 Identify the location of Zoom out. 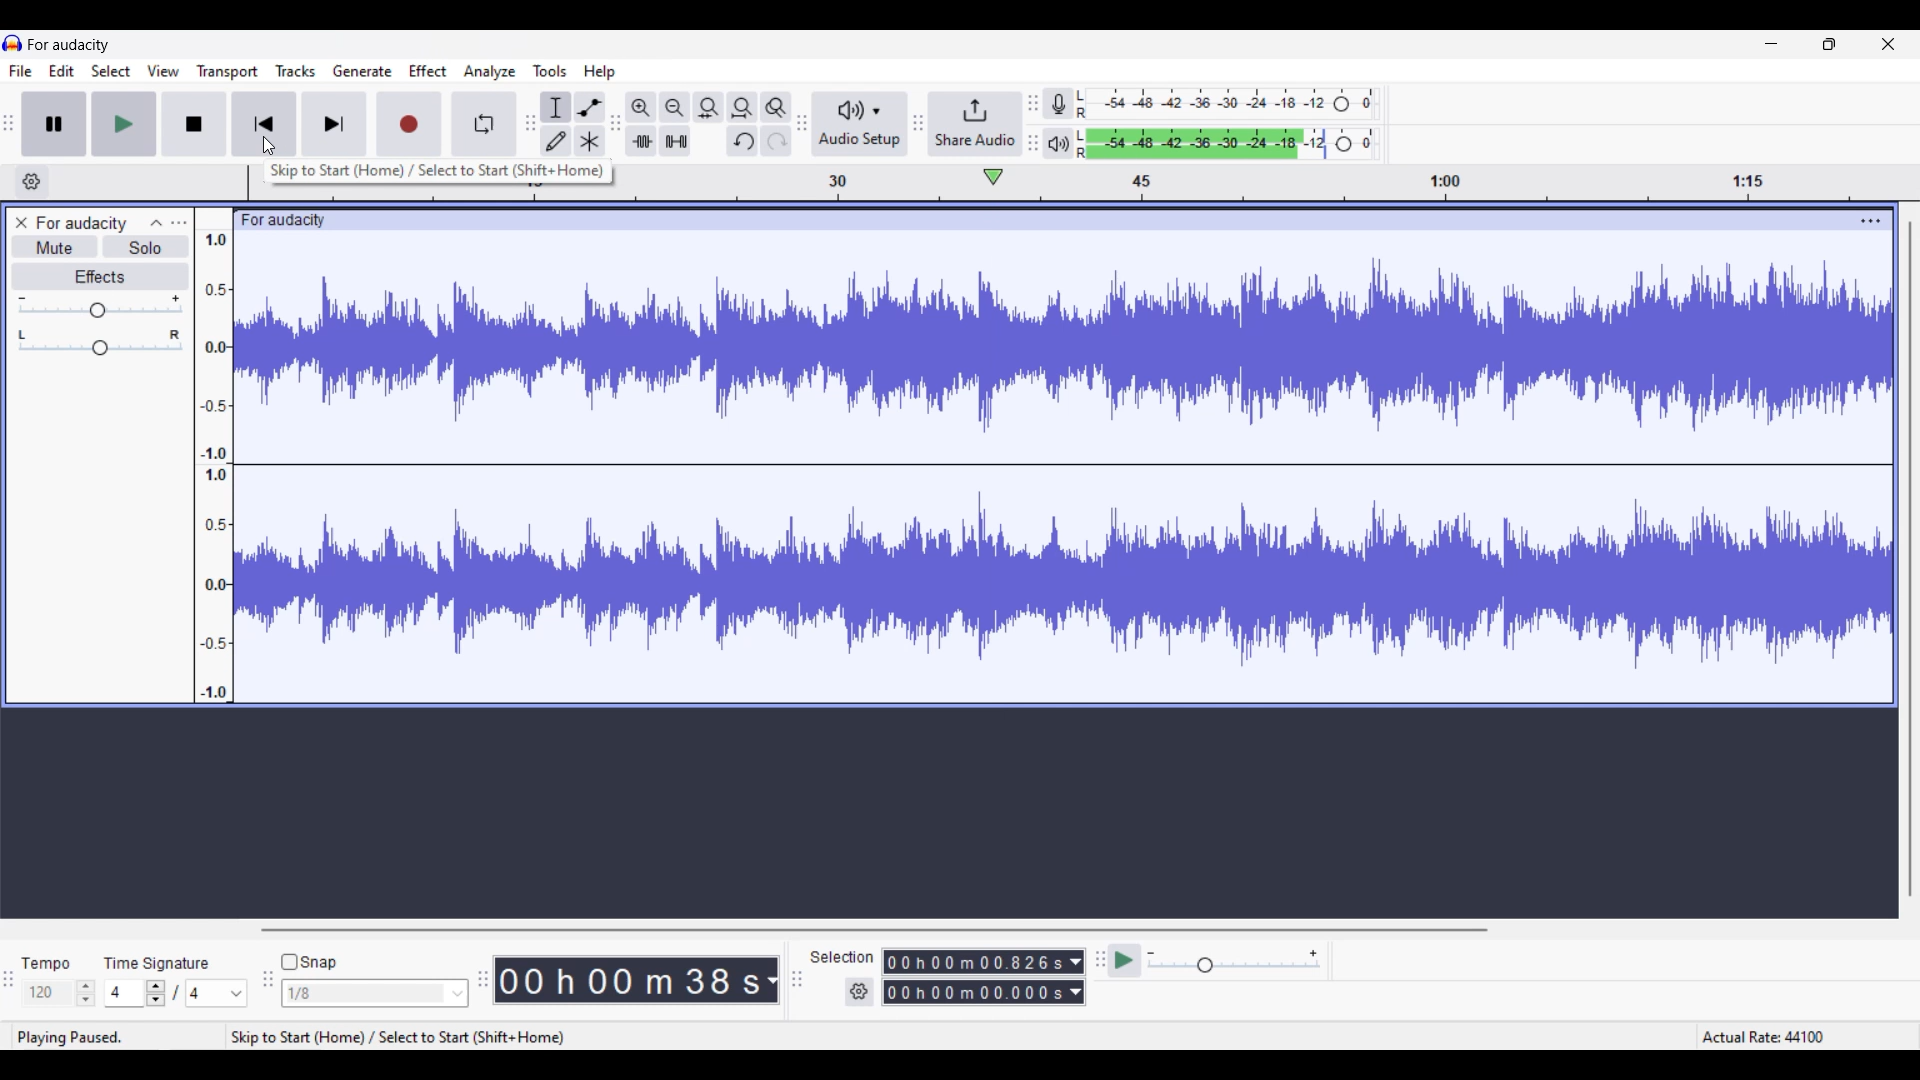
(676, 108).